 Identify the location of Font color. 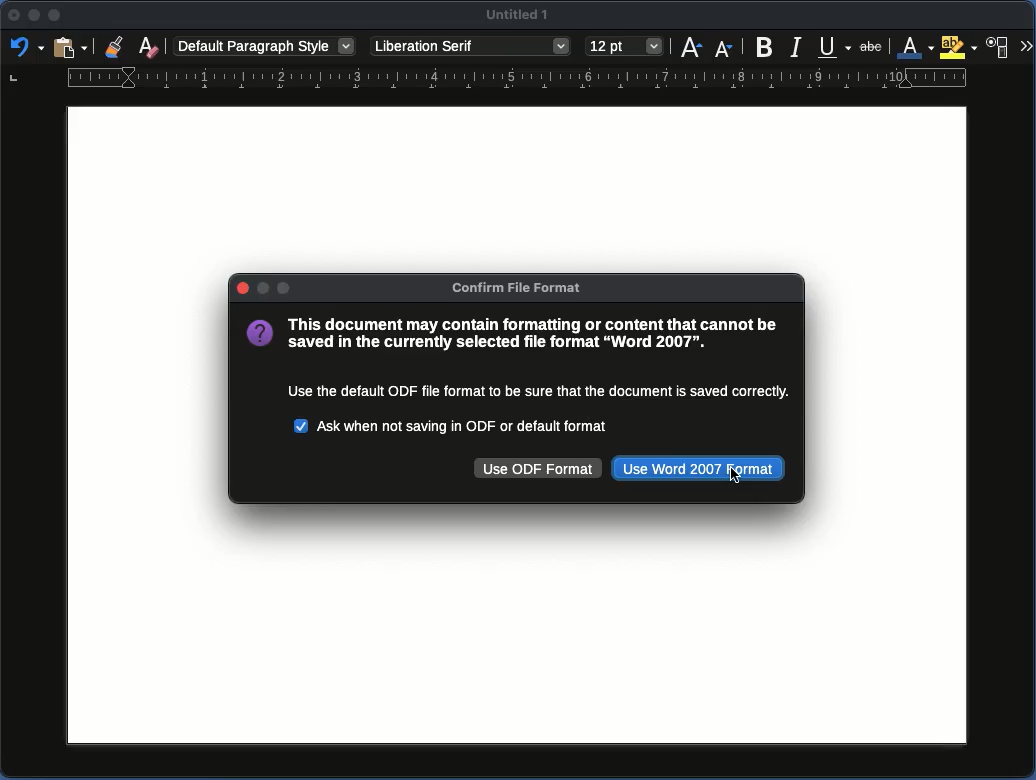
(916, 48).